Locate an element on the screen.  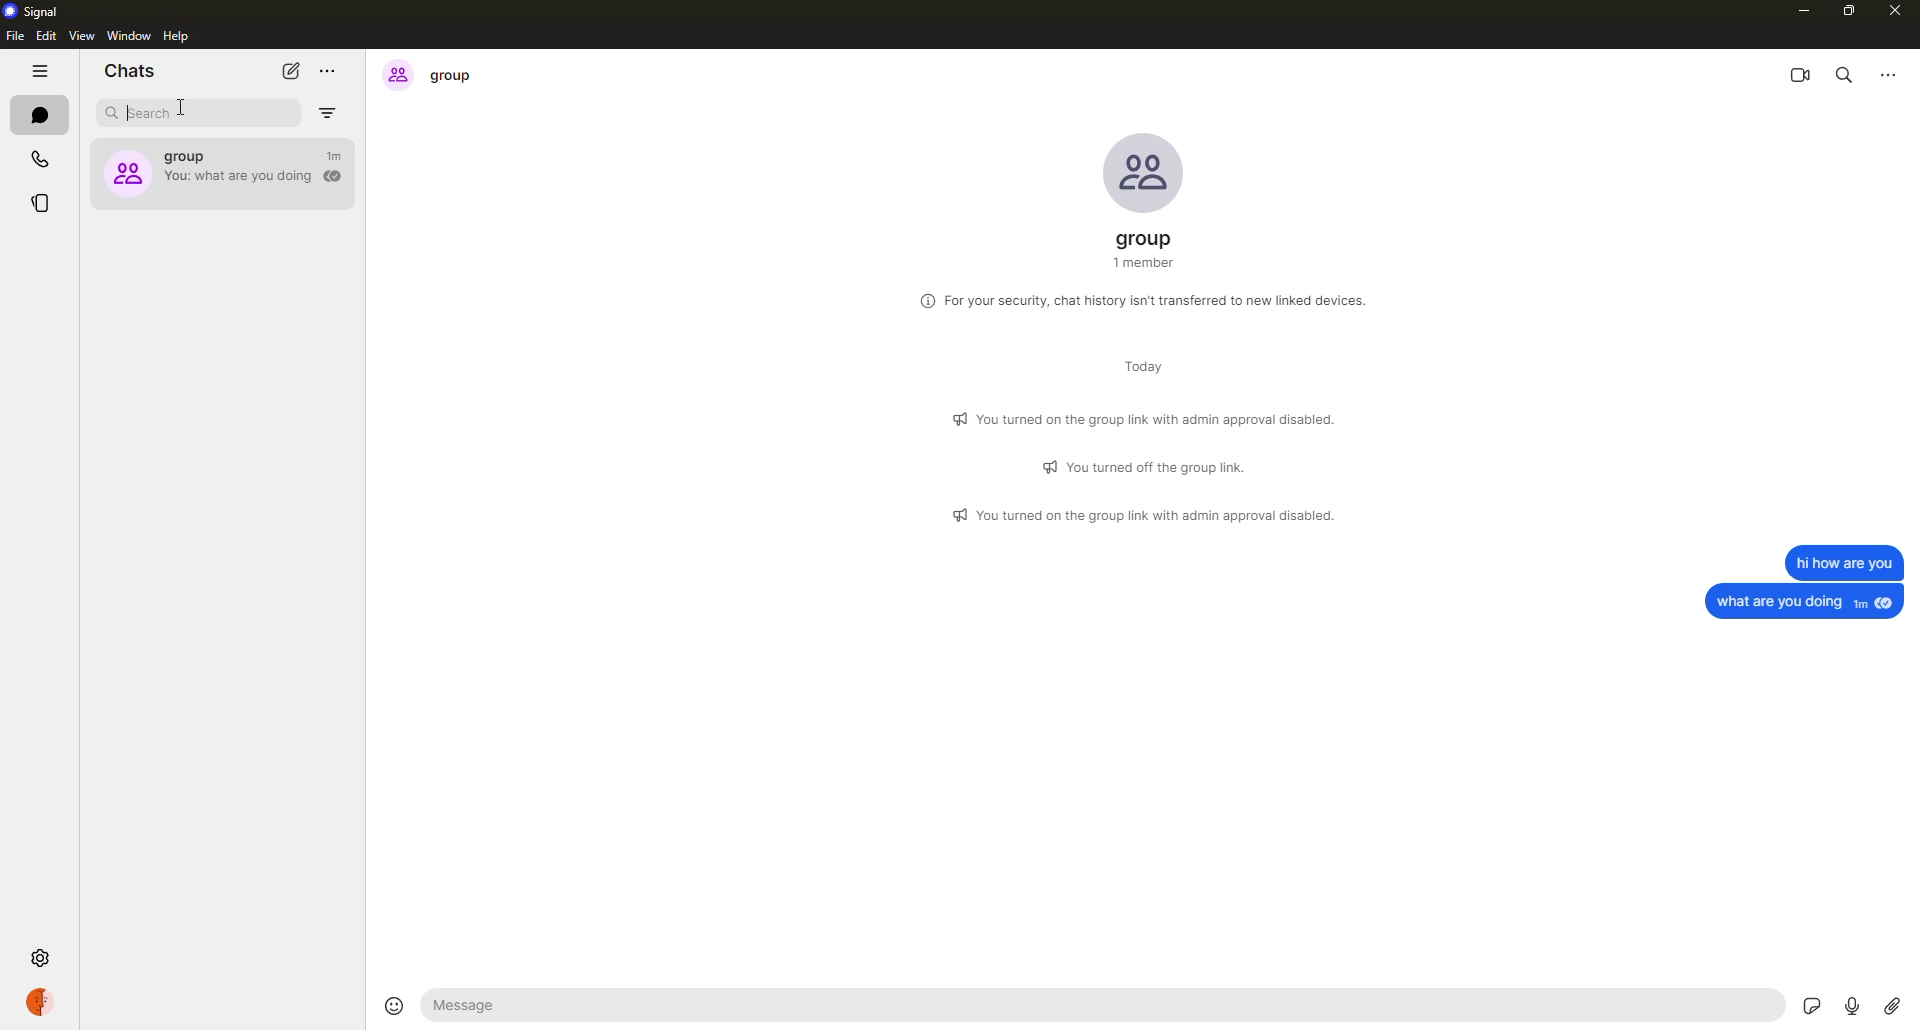
cursor is located at coordinates (186, 109).